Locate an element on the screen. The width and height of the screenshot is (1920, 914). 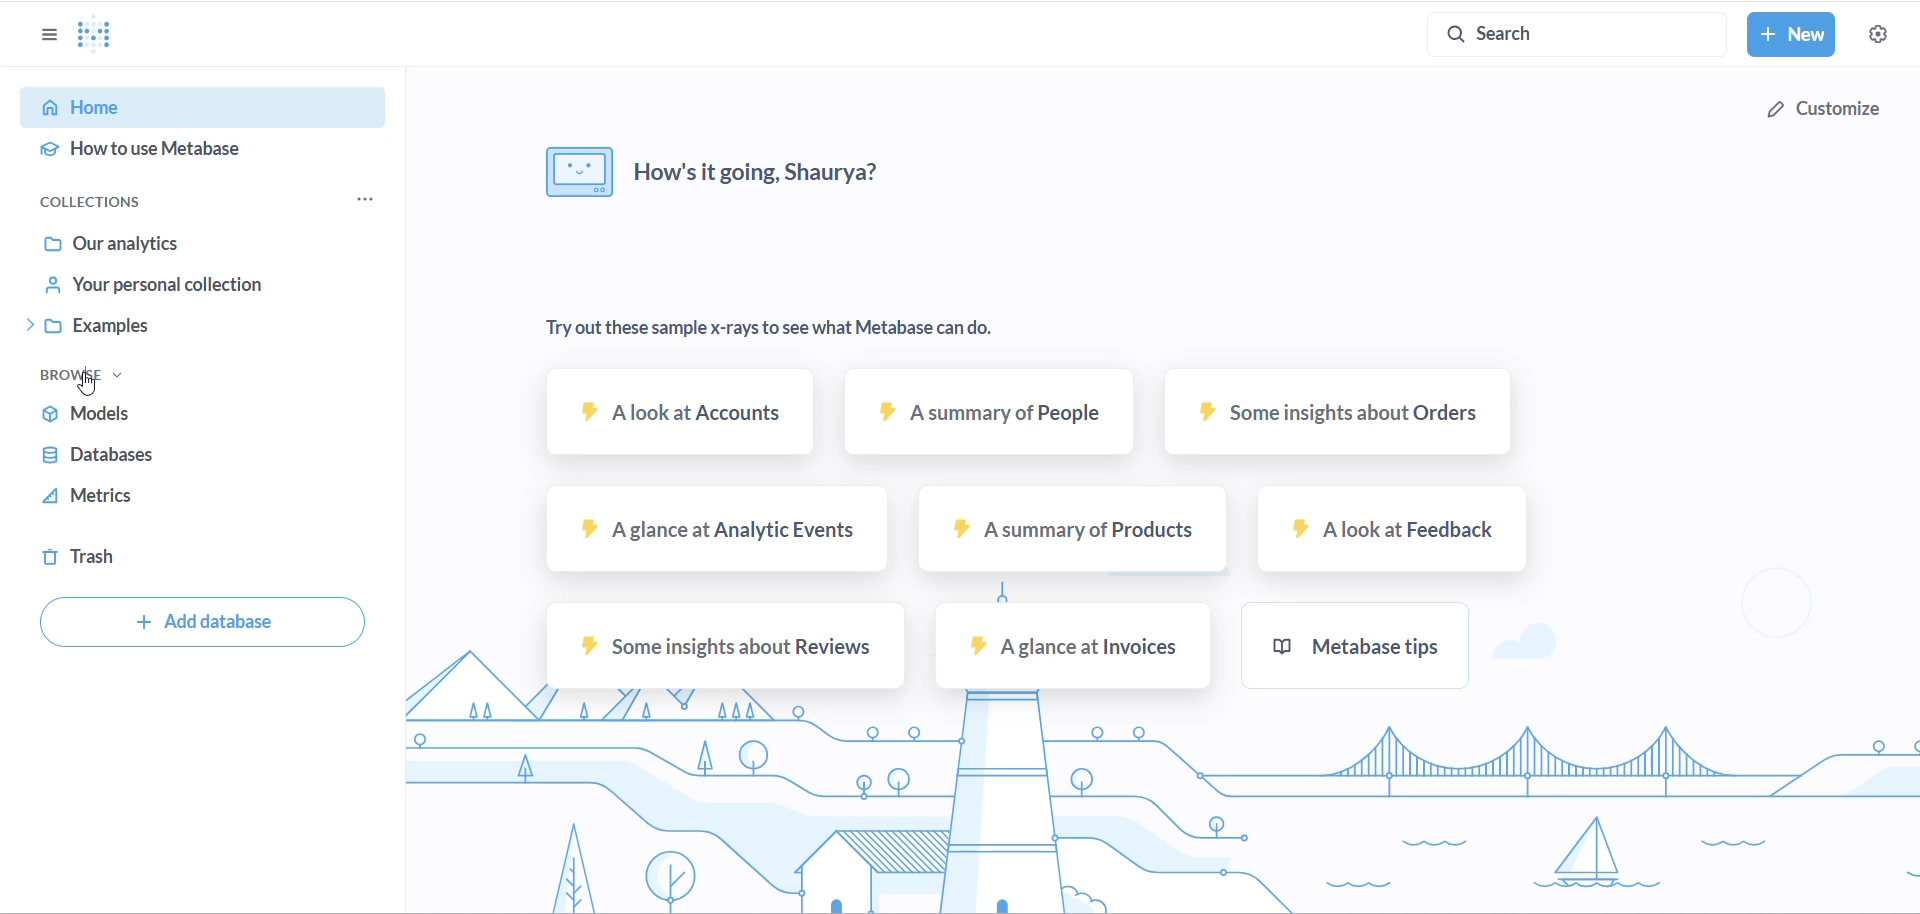
metrics is located at coordinates (95, 497).